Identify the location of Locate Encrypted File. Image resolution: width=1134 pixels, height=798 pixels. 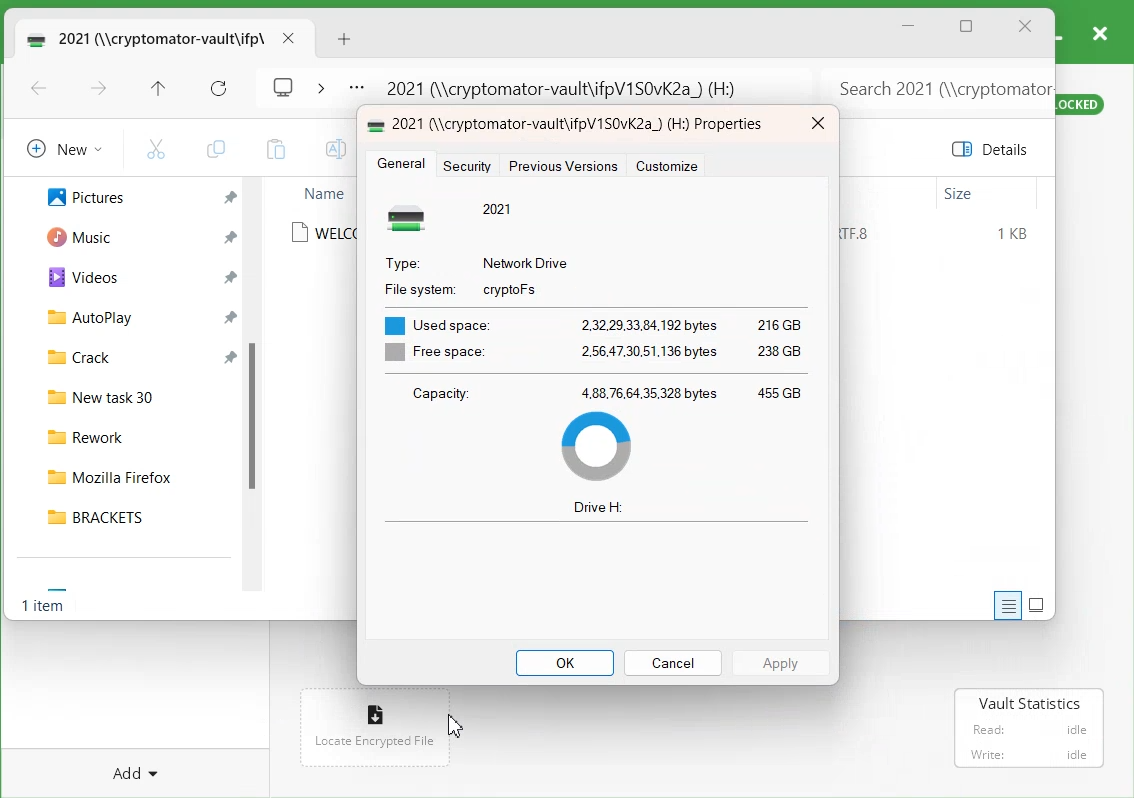
(373, 742).